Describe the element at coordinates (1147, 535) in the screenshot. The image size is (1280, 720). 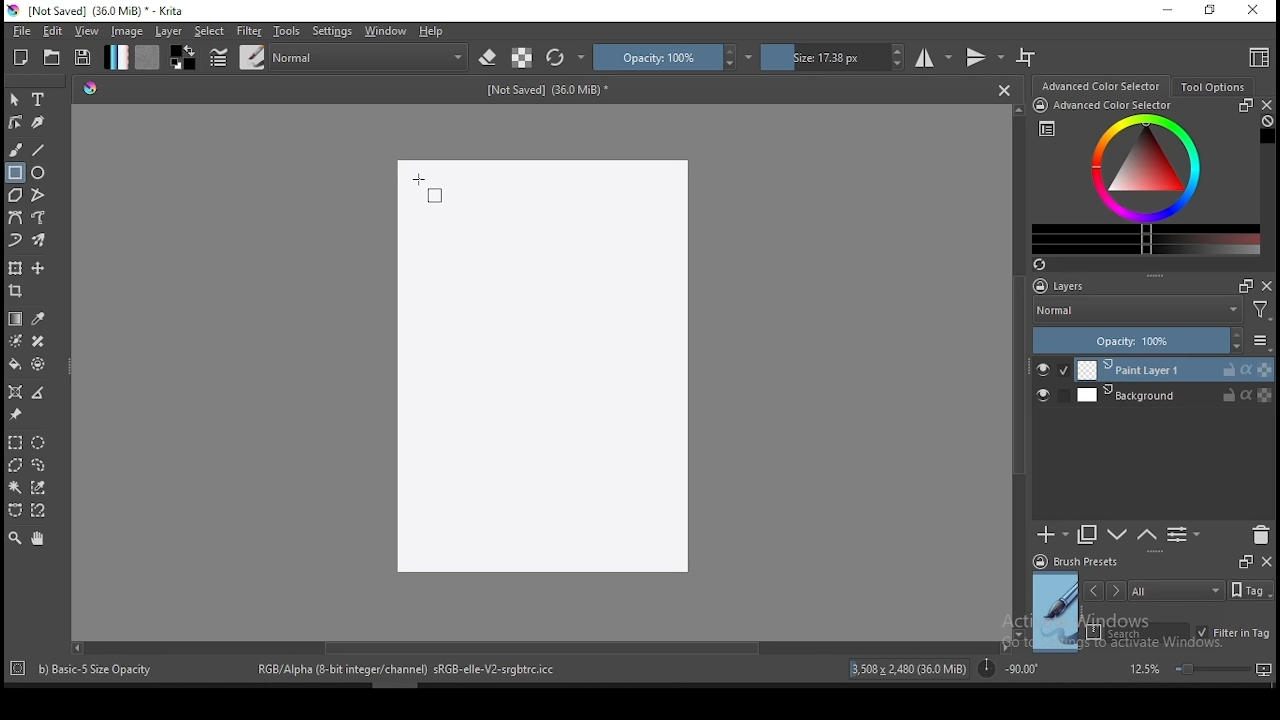
I see `move layer one step down` at that location.